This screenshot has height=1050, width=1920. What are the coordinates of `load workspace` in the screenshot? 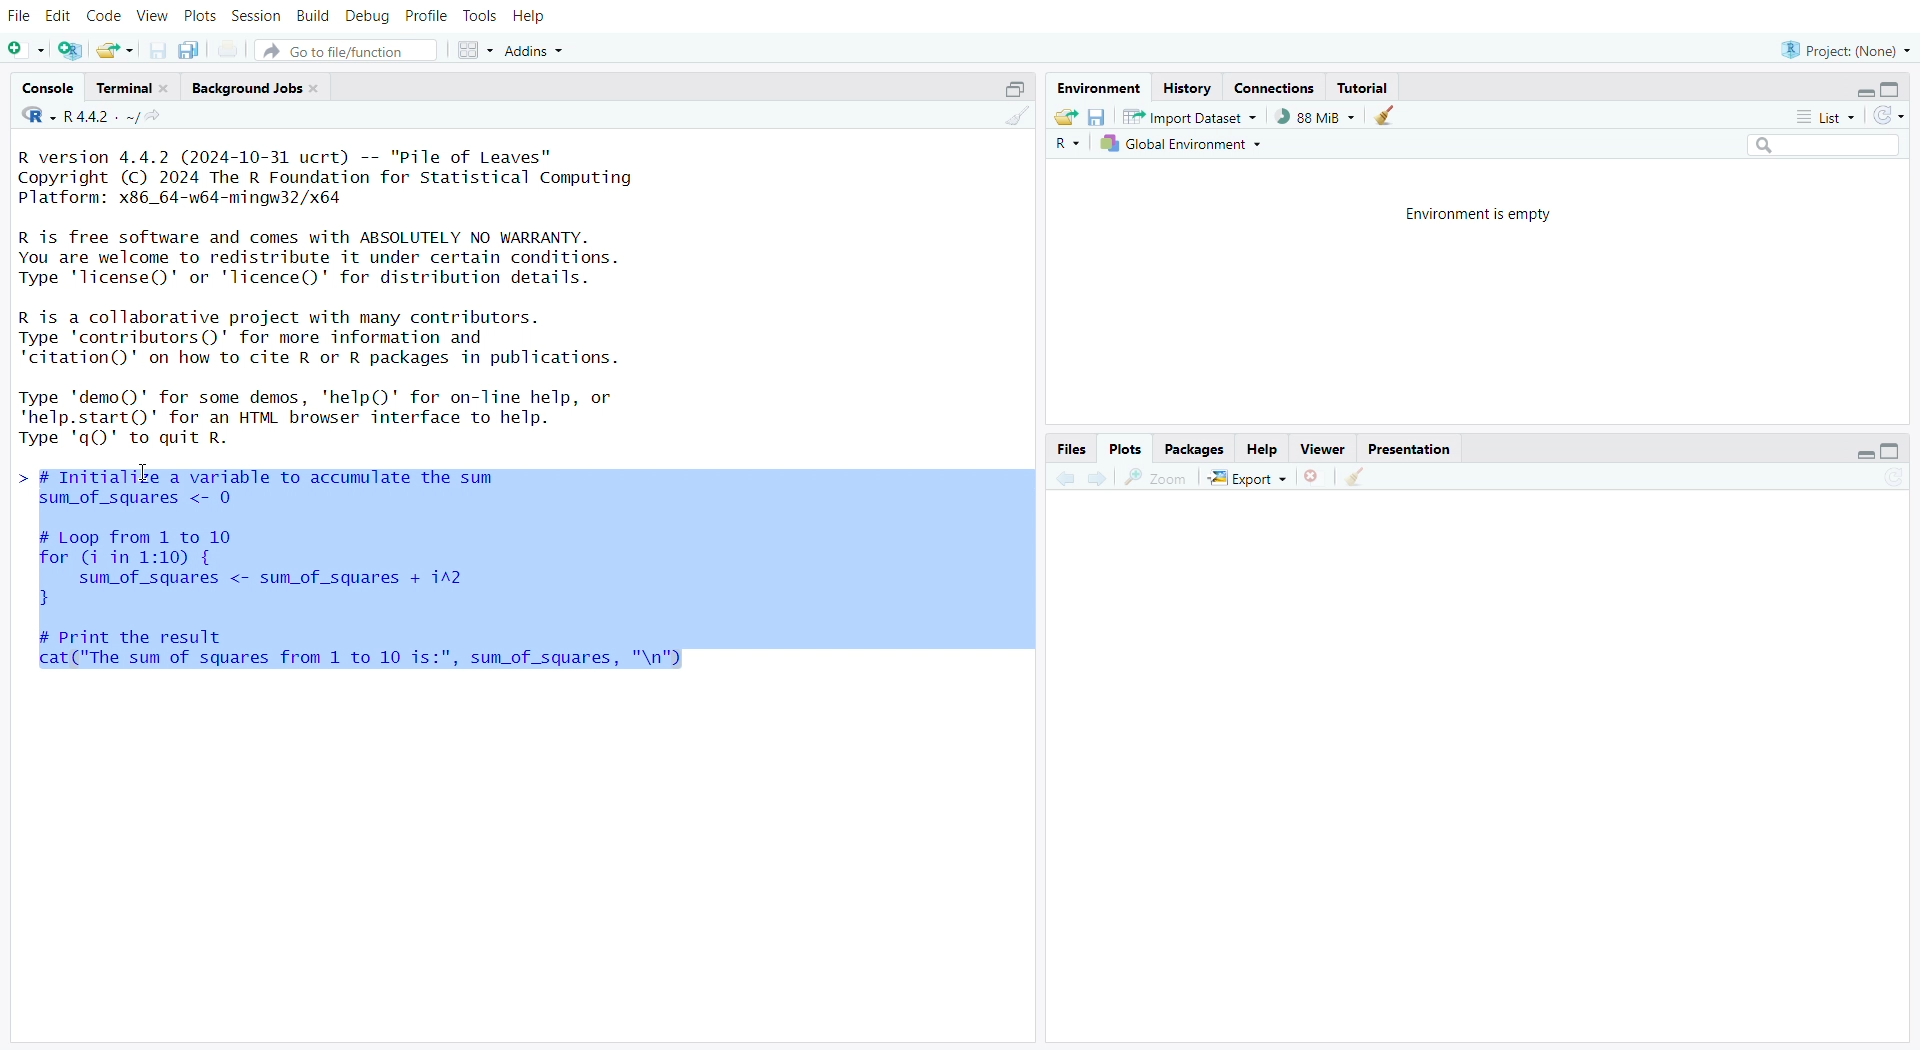 It's located at (1066, 118).